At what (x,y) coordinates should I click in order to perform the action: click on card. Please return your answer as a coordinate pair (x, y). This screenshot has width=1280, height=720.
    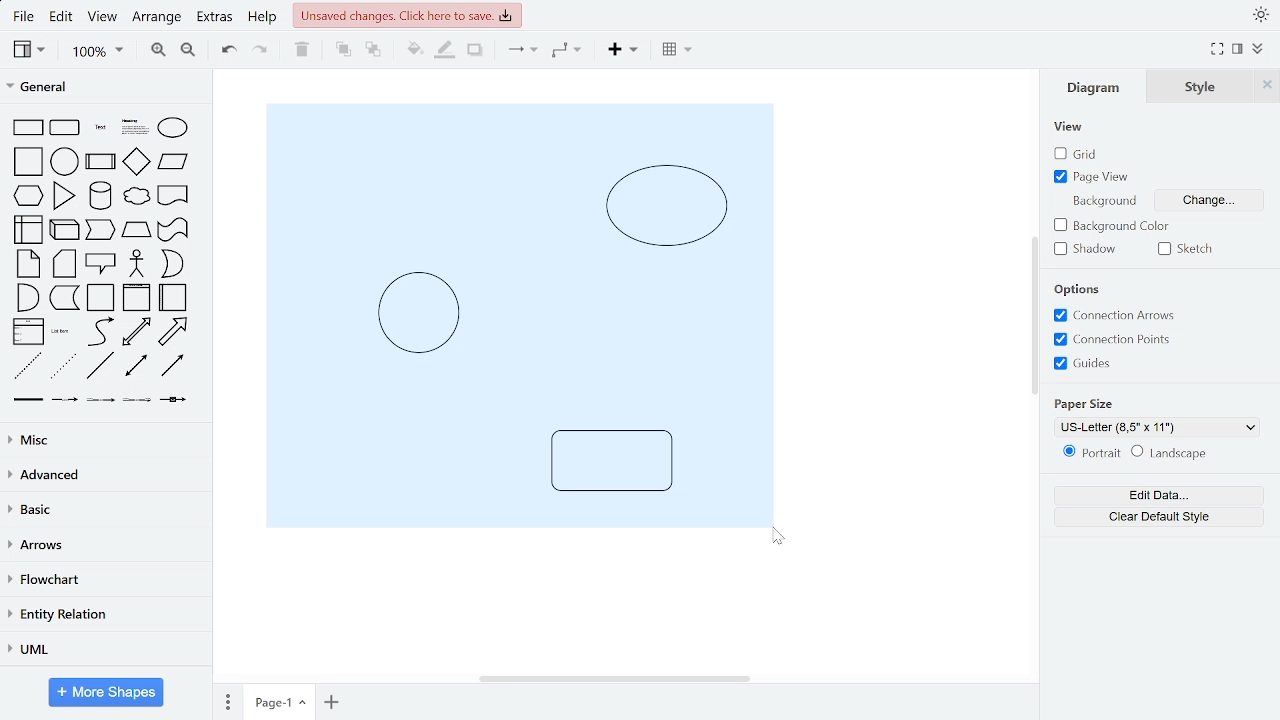
    Looking at the image, I should click on (65, 264).